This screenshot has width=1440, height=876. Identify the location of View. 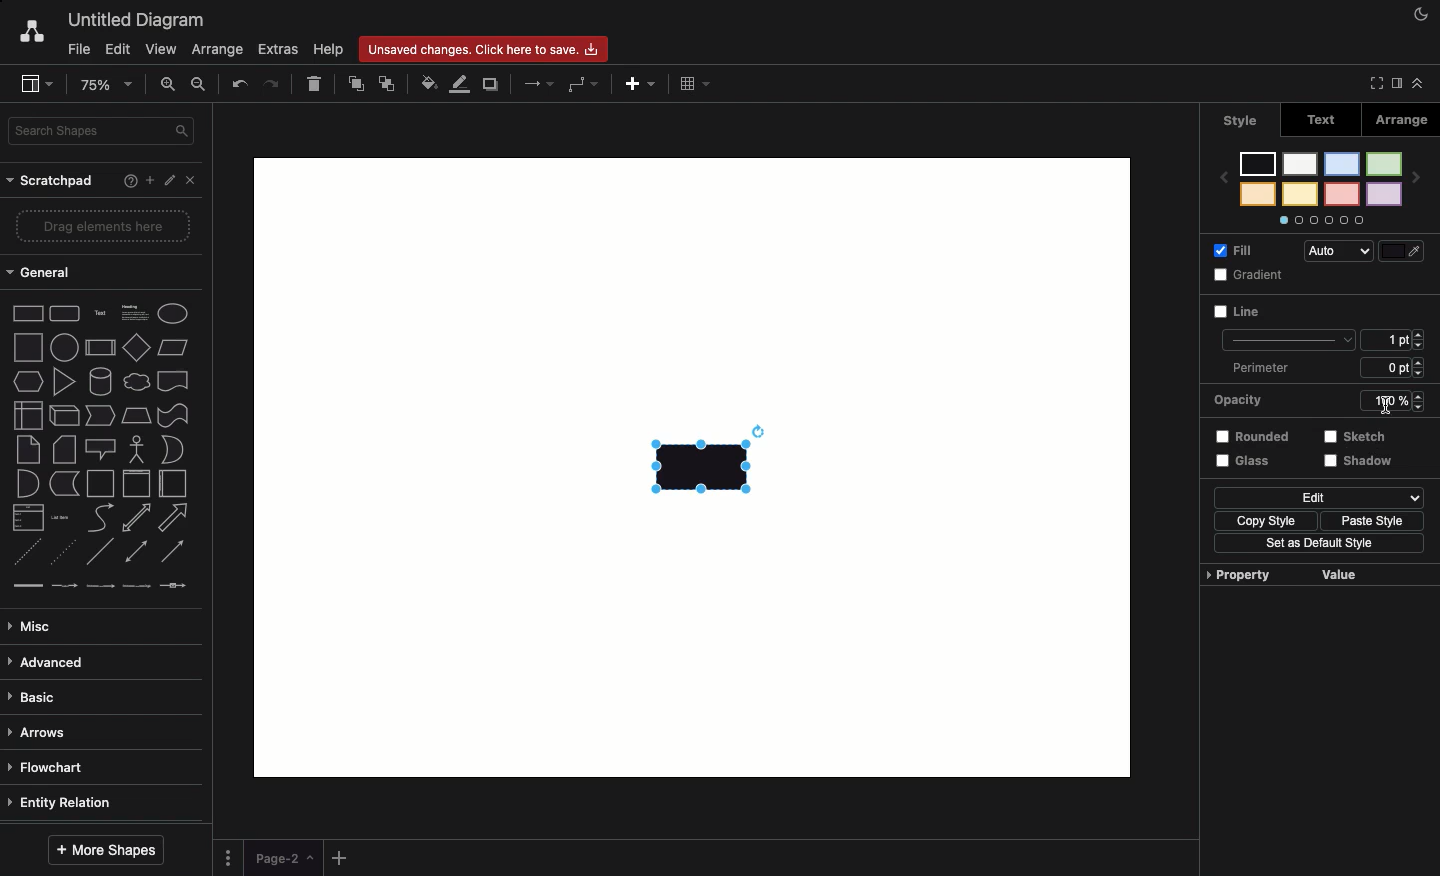
(163, 49).